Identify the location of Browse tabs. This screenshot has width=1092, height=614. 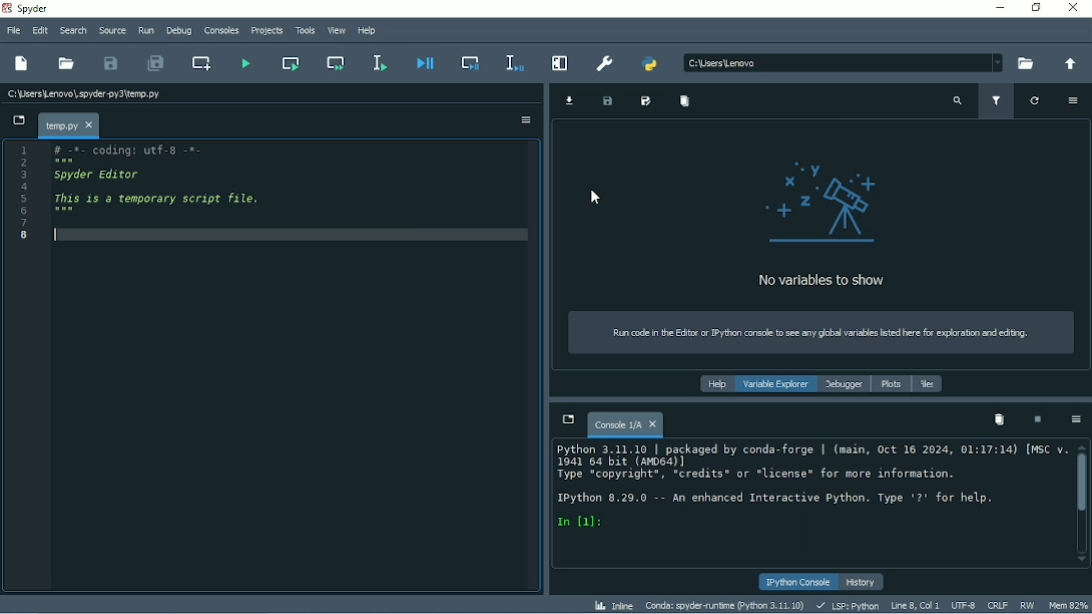
(18, 121).